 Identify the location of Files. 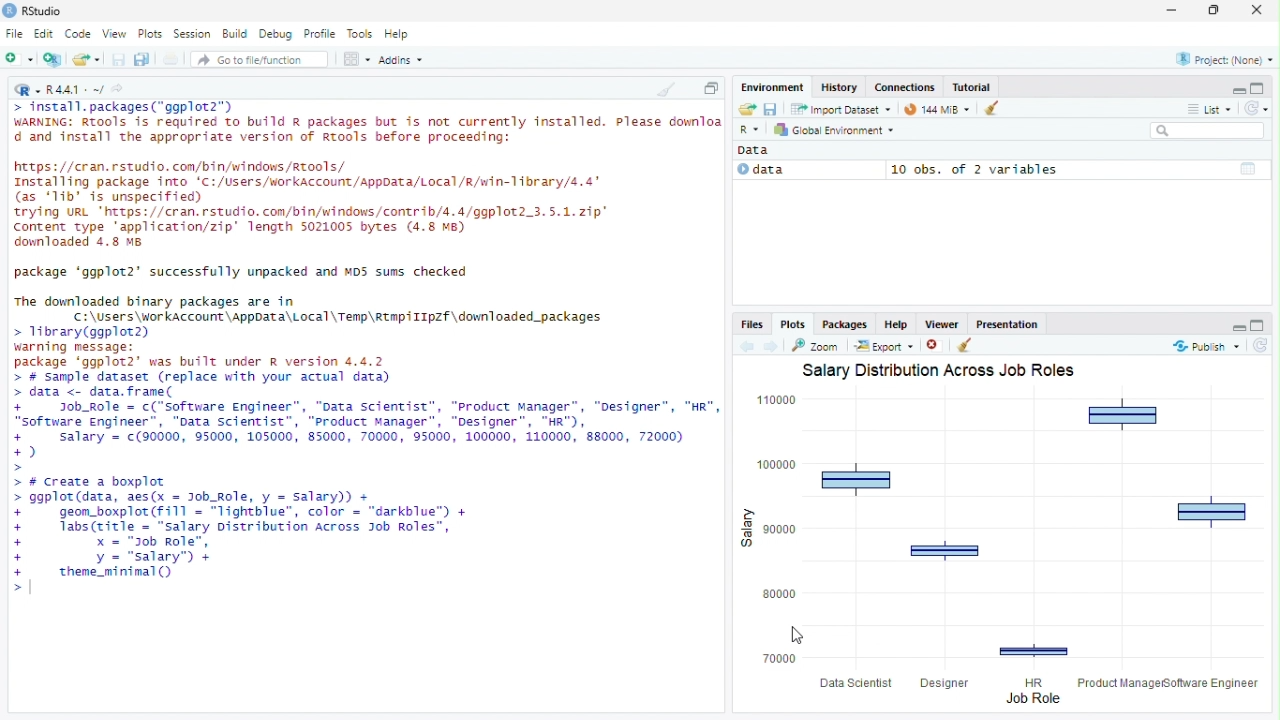
(753, 324).